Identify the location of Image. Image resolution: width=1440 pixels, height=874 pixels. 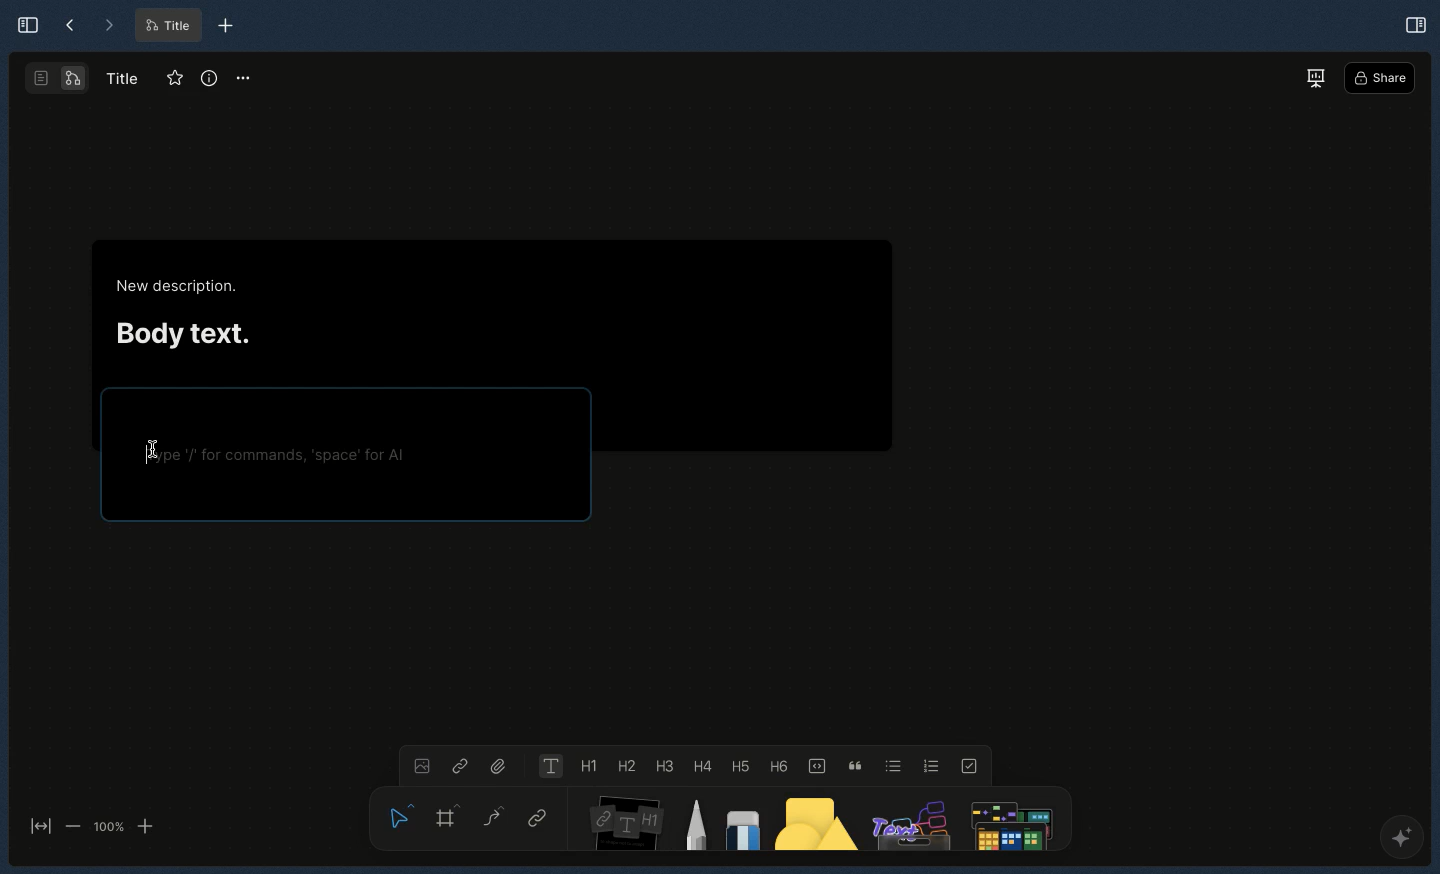
(419, 764).